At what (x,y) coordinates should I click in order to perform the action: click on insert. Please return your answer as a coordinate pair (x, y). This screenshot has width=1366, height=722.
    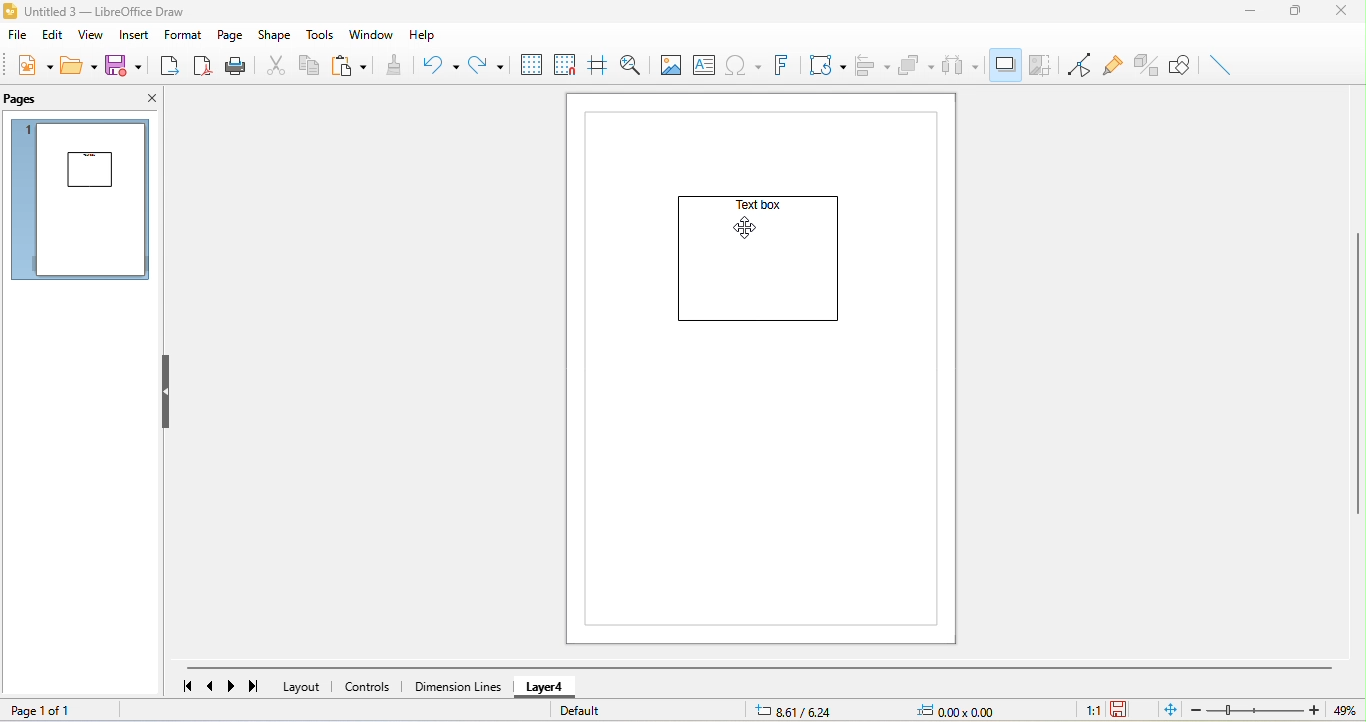
    Looking at the image, I should click on (132, 36).